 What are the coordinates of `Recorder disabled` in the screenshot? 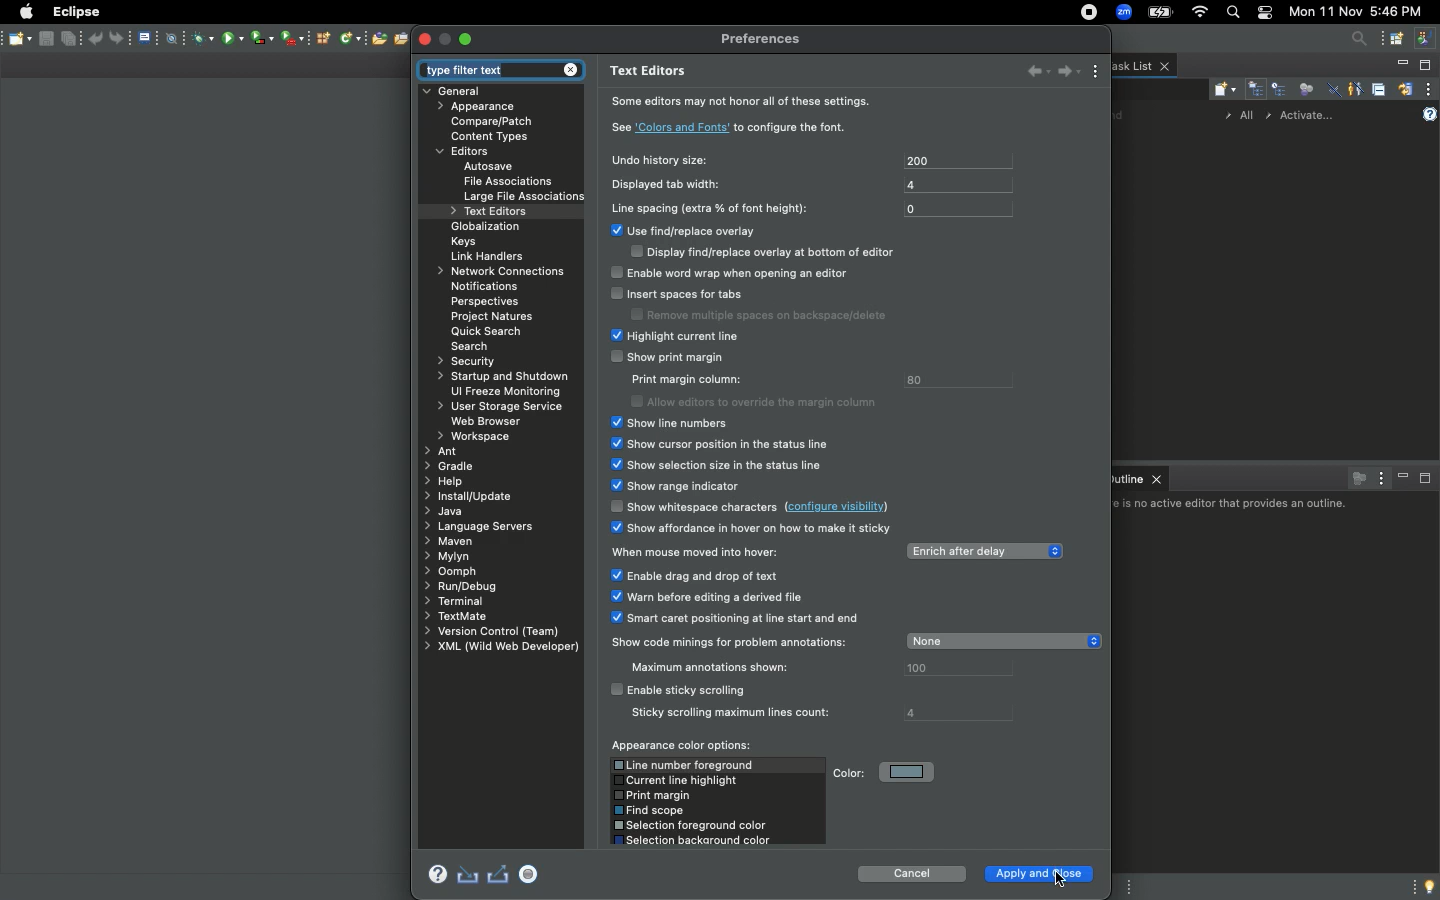 It's located at (530, 872).